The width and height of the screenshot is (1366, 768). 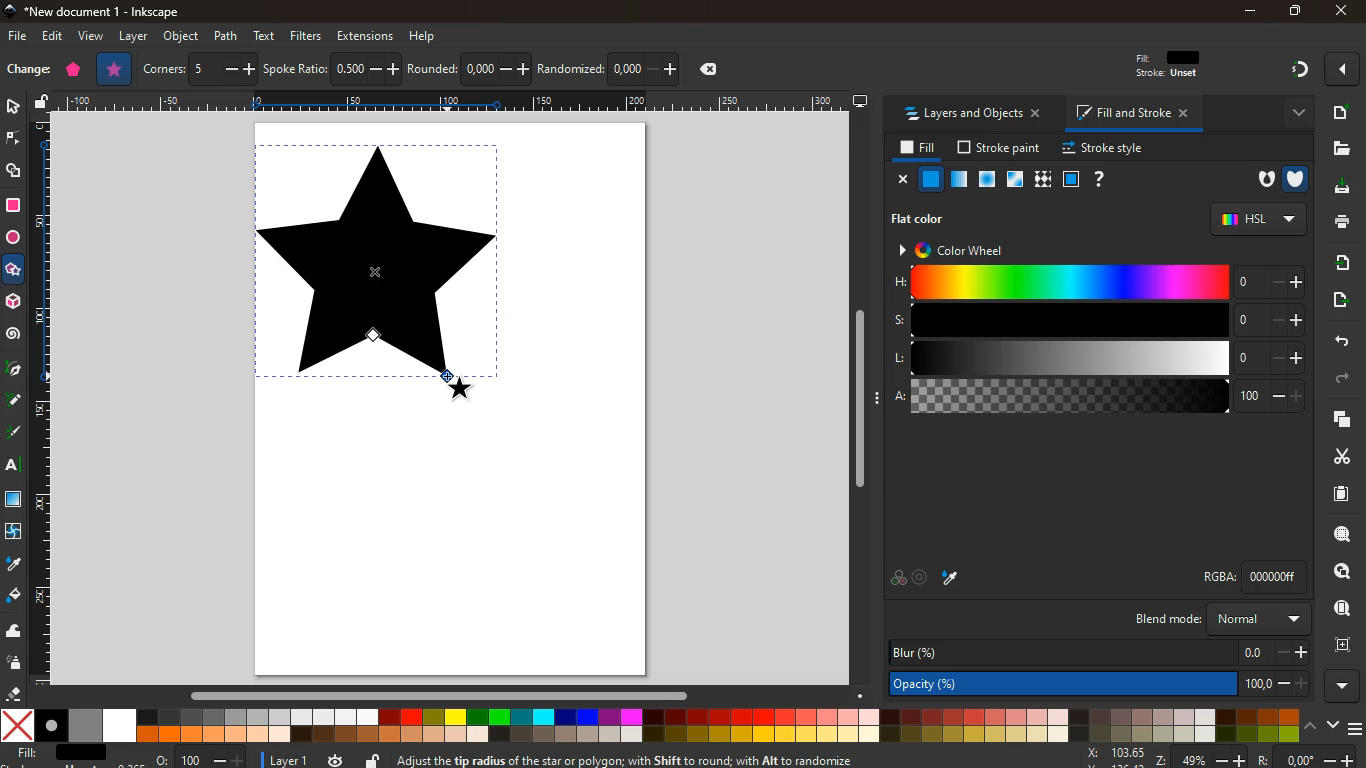 I want to click on star, so click(x=116, y=68).